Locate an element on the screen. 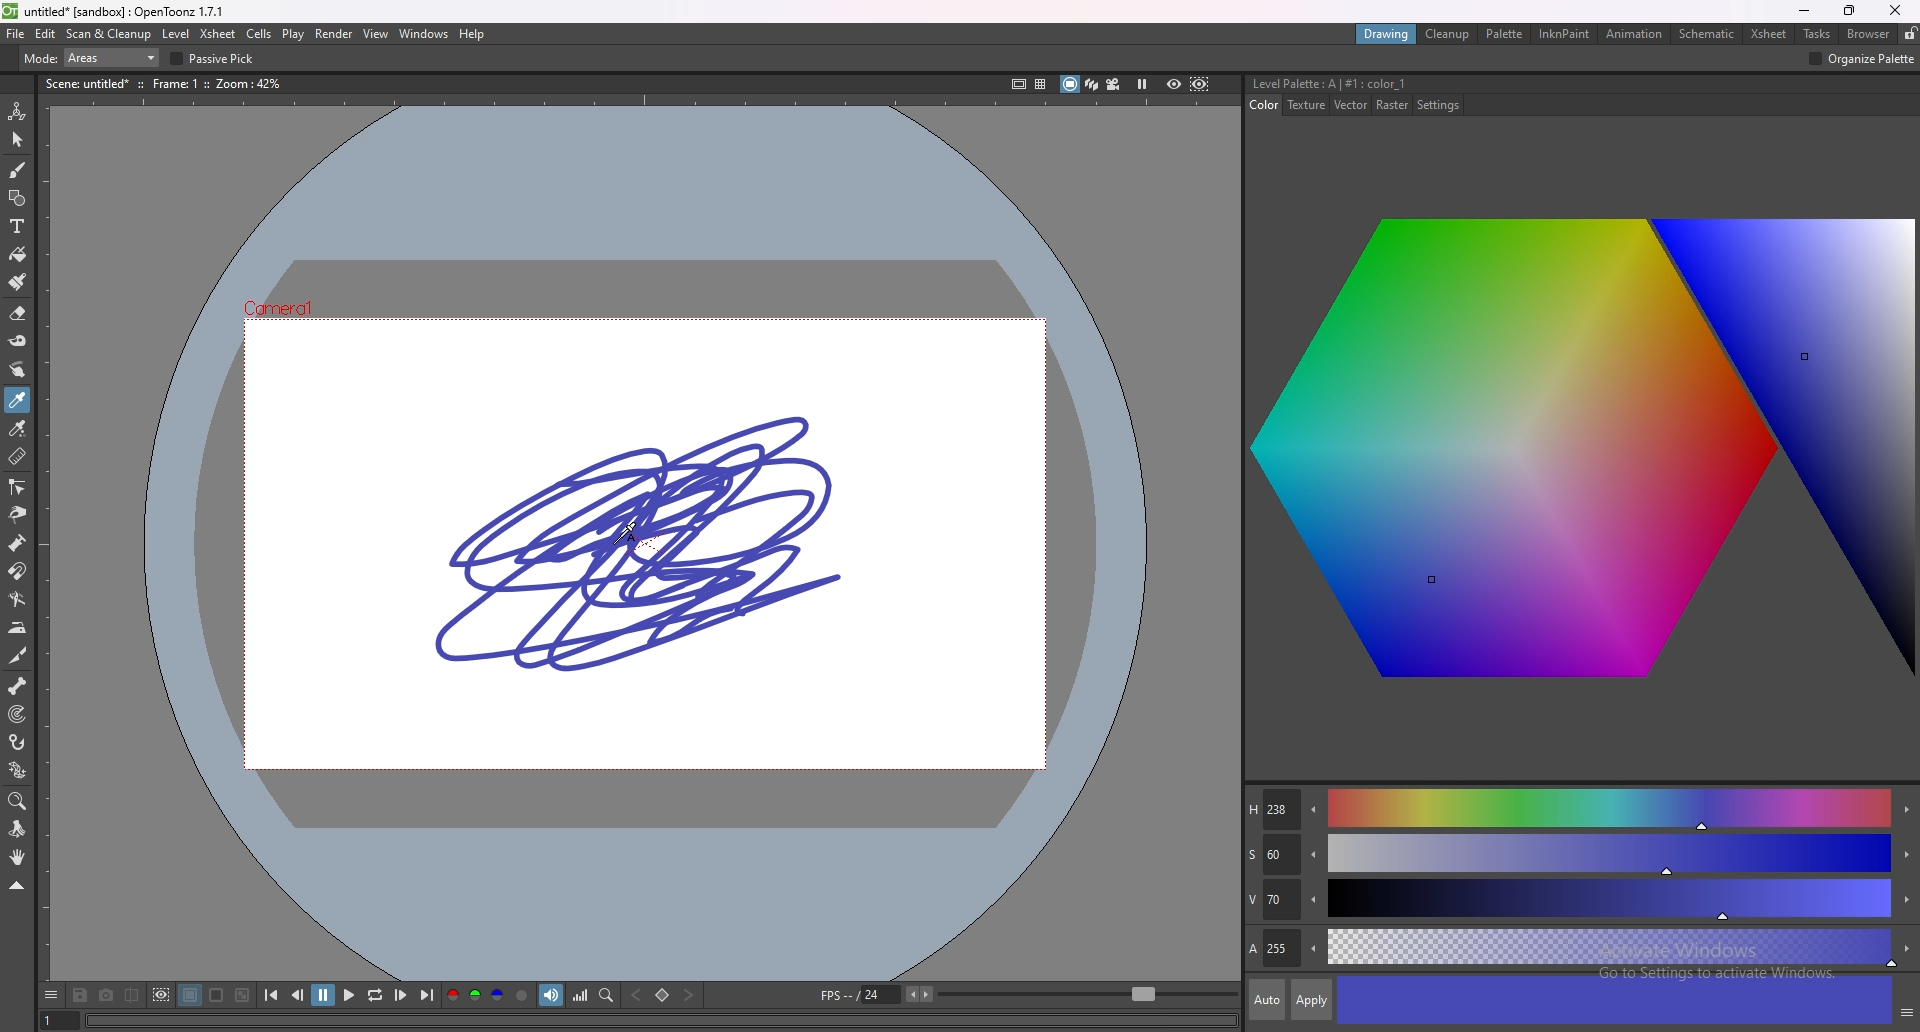 The image size is (1920, 1032). iron tool is located at coordinates (18, 628).